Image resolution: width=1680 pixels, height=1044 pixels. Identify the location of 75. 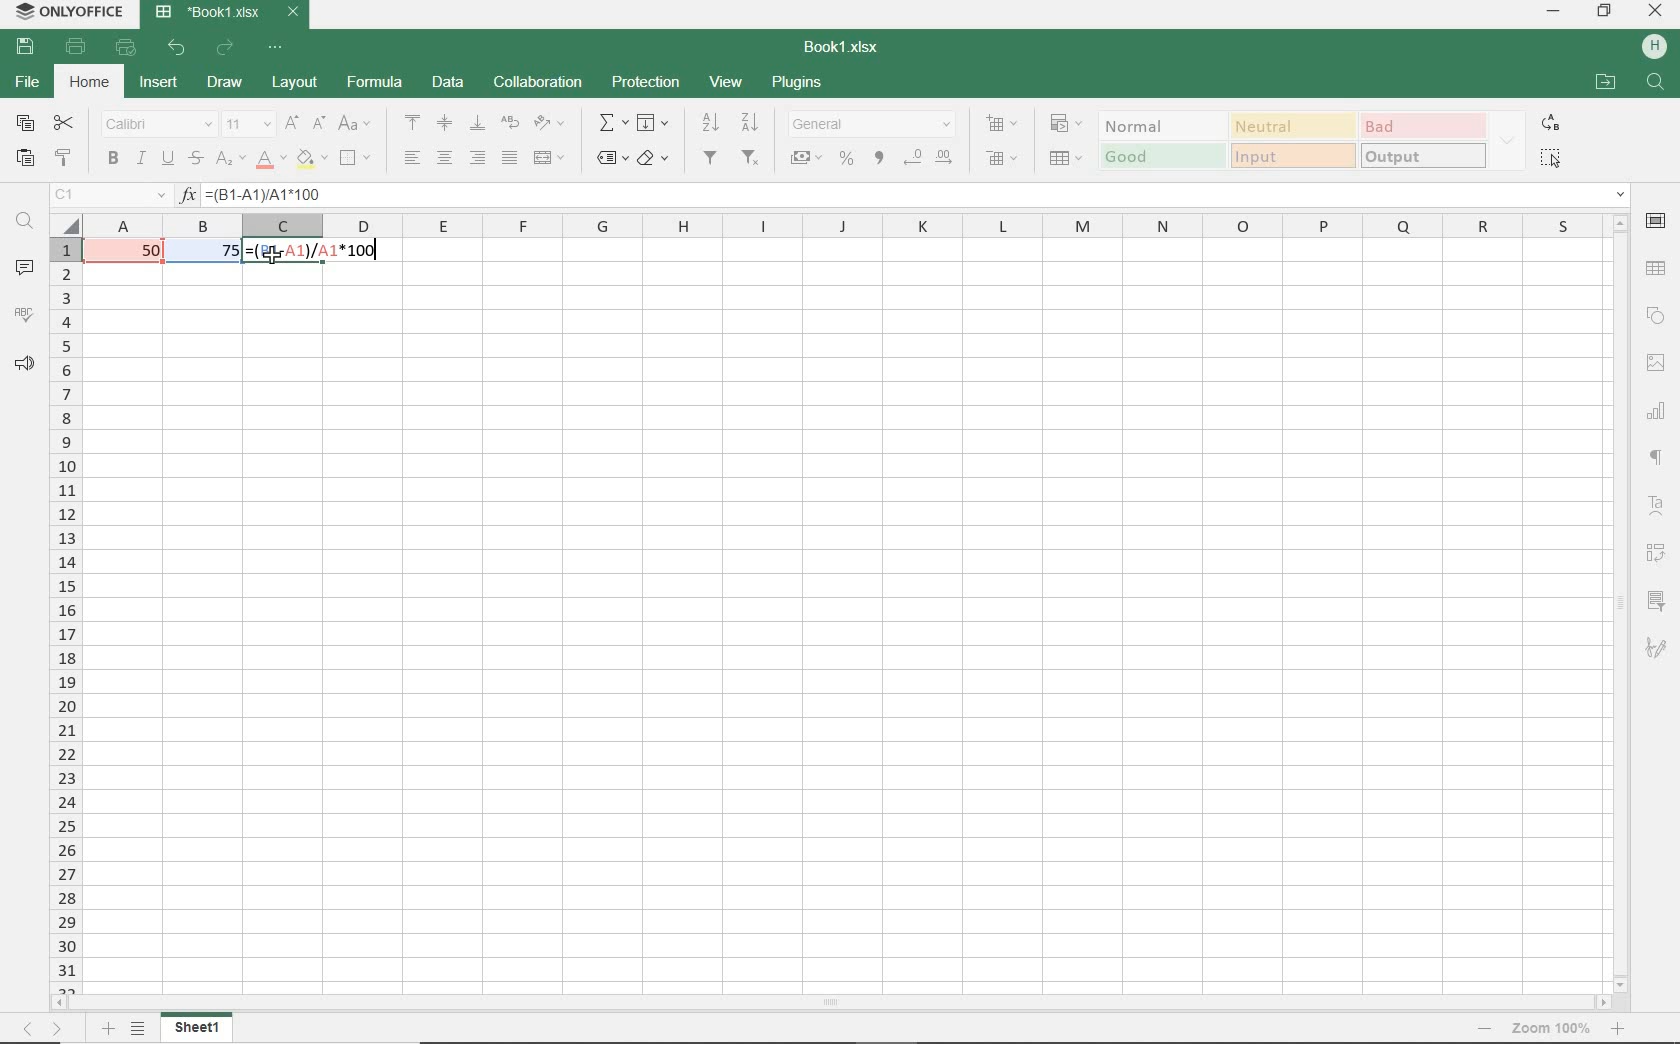
(222, 254).